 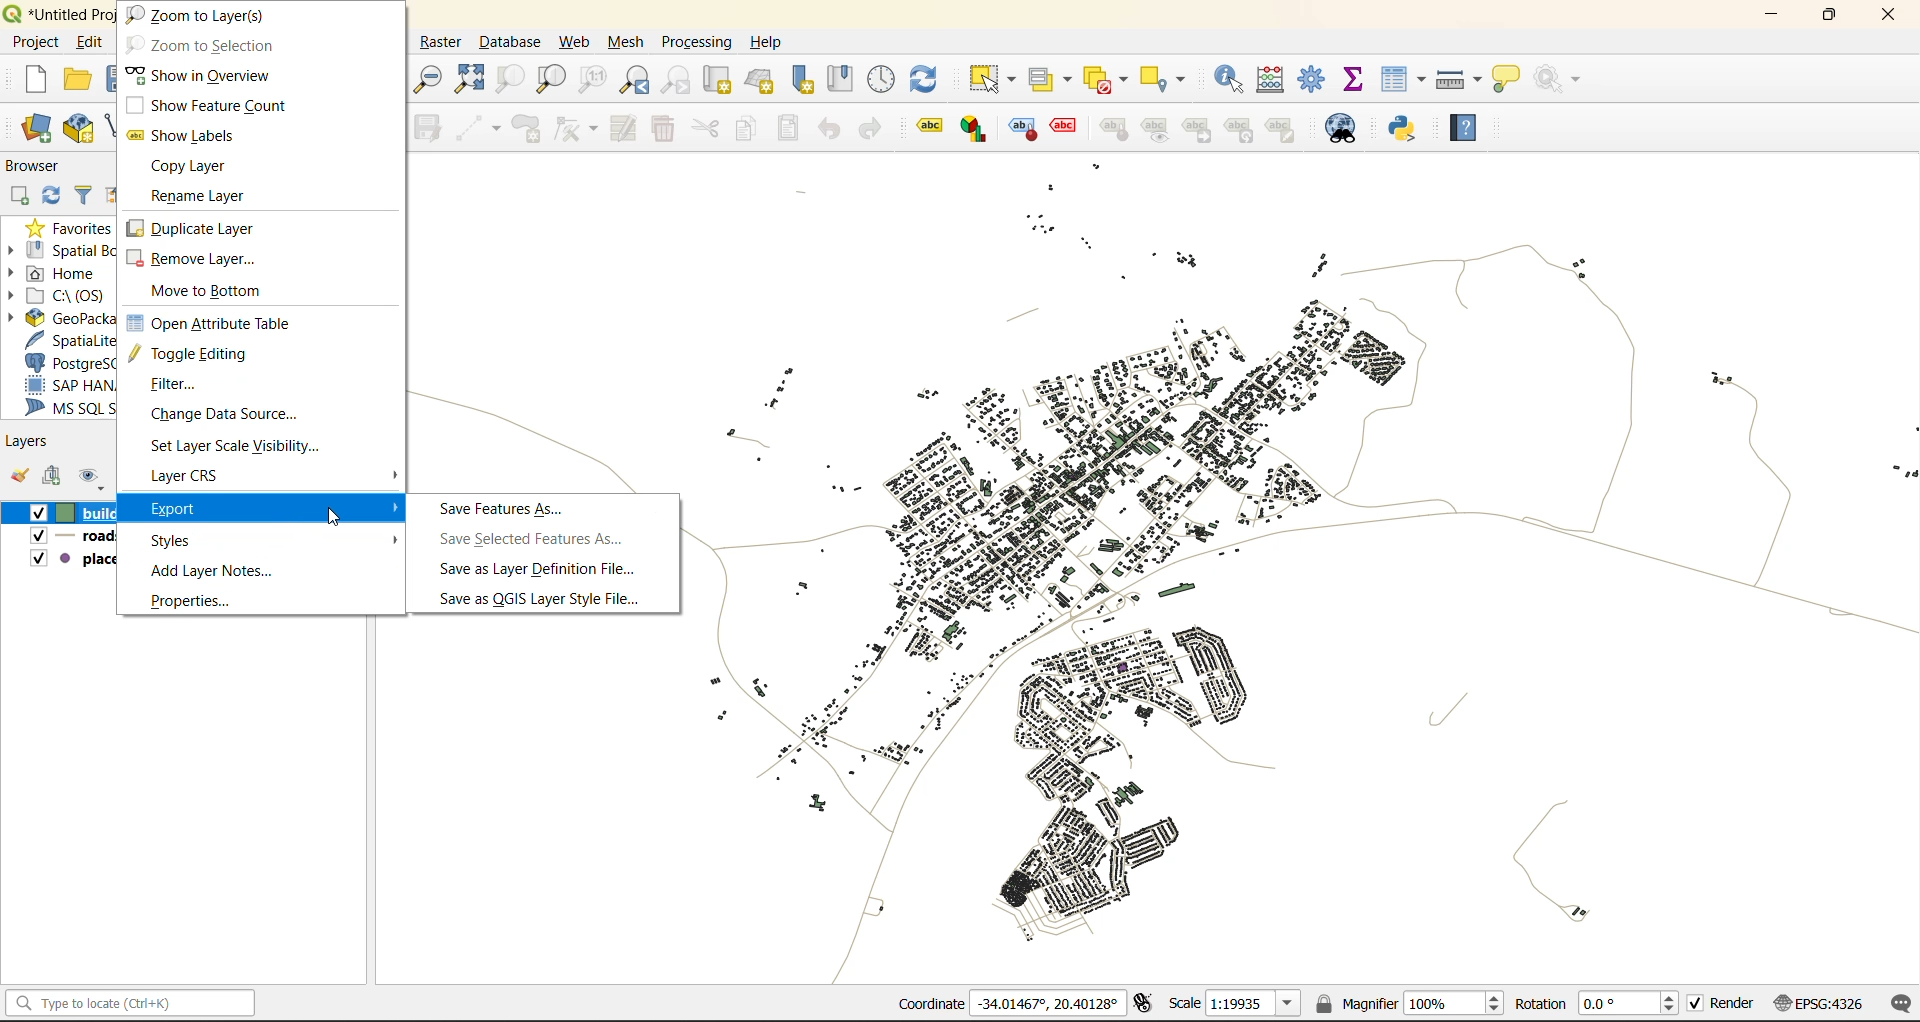 What do you see at coordinates (978, 129) in the screenshot?
I see `layer diagram` at bounding box center [978, 129].